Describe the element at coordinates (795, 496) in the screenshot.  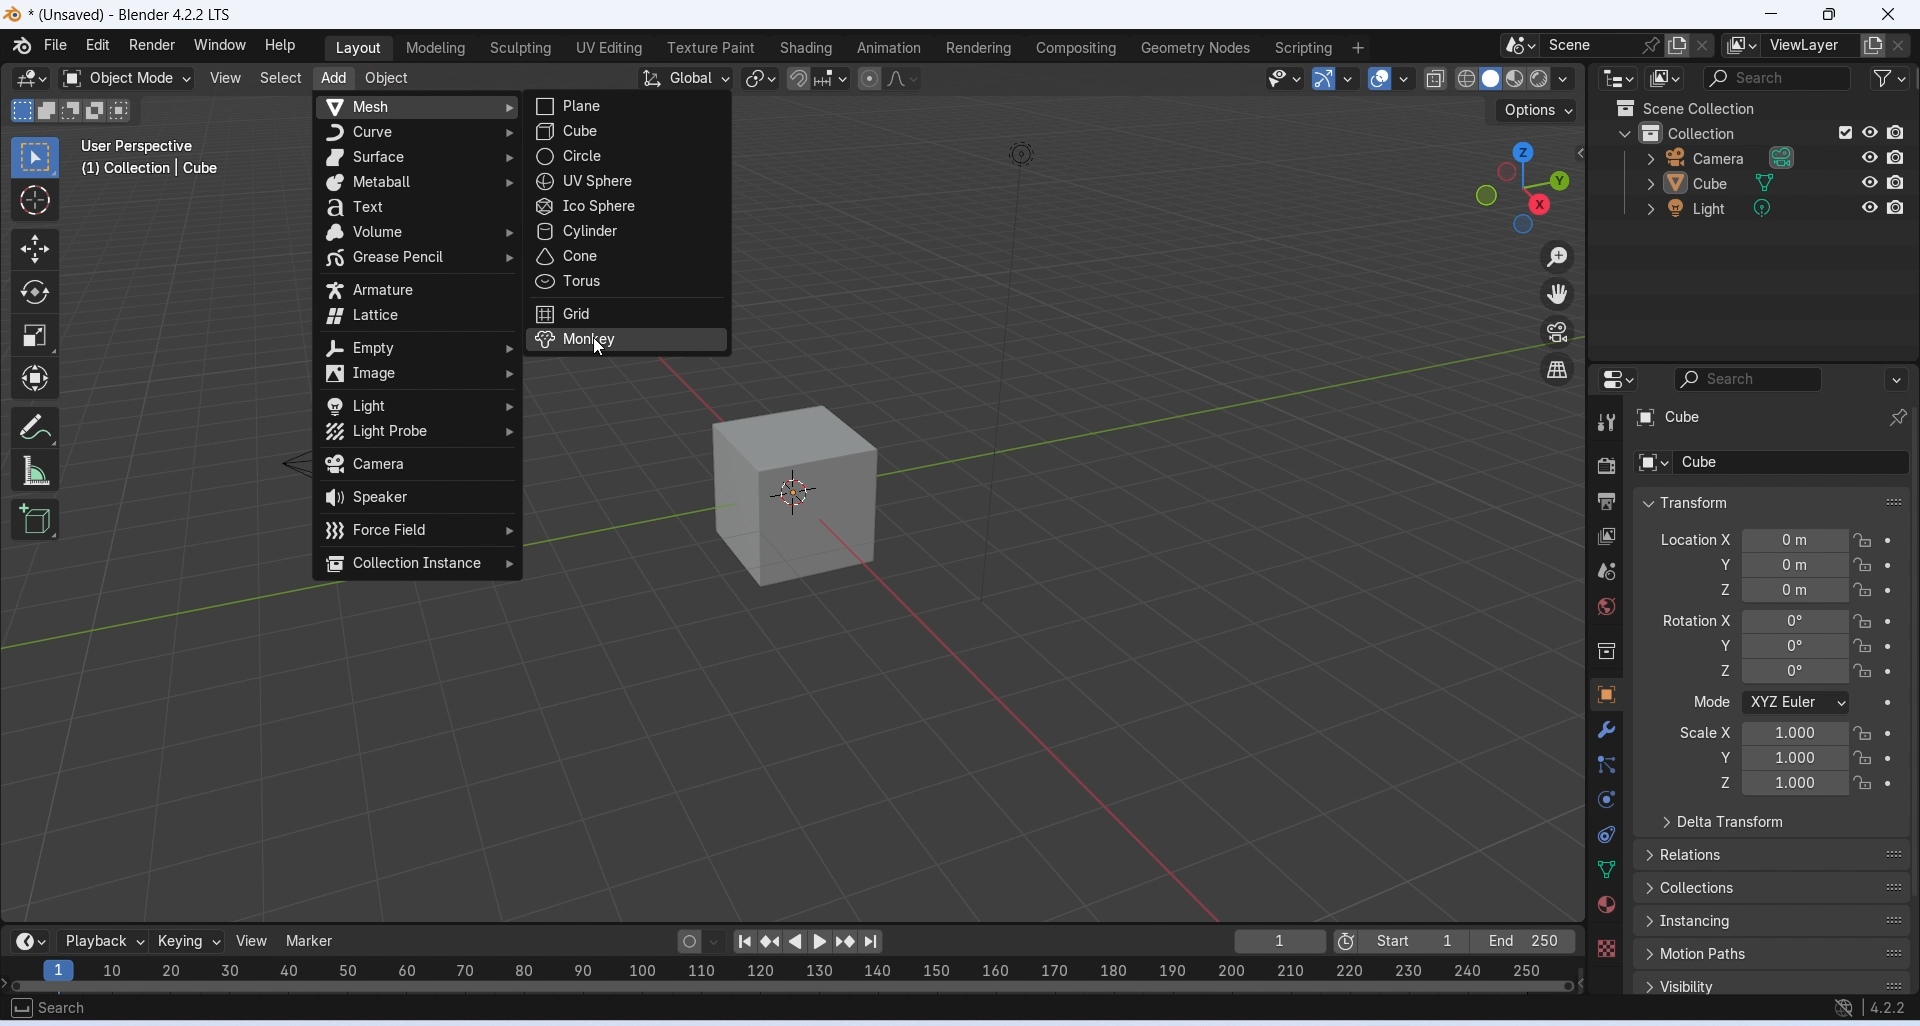
I see `cube` at that location.